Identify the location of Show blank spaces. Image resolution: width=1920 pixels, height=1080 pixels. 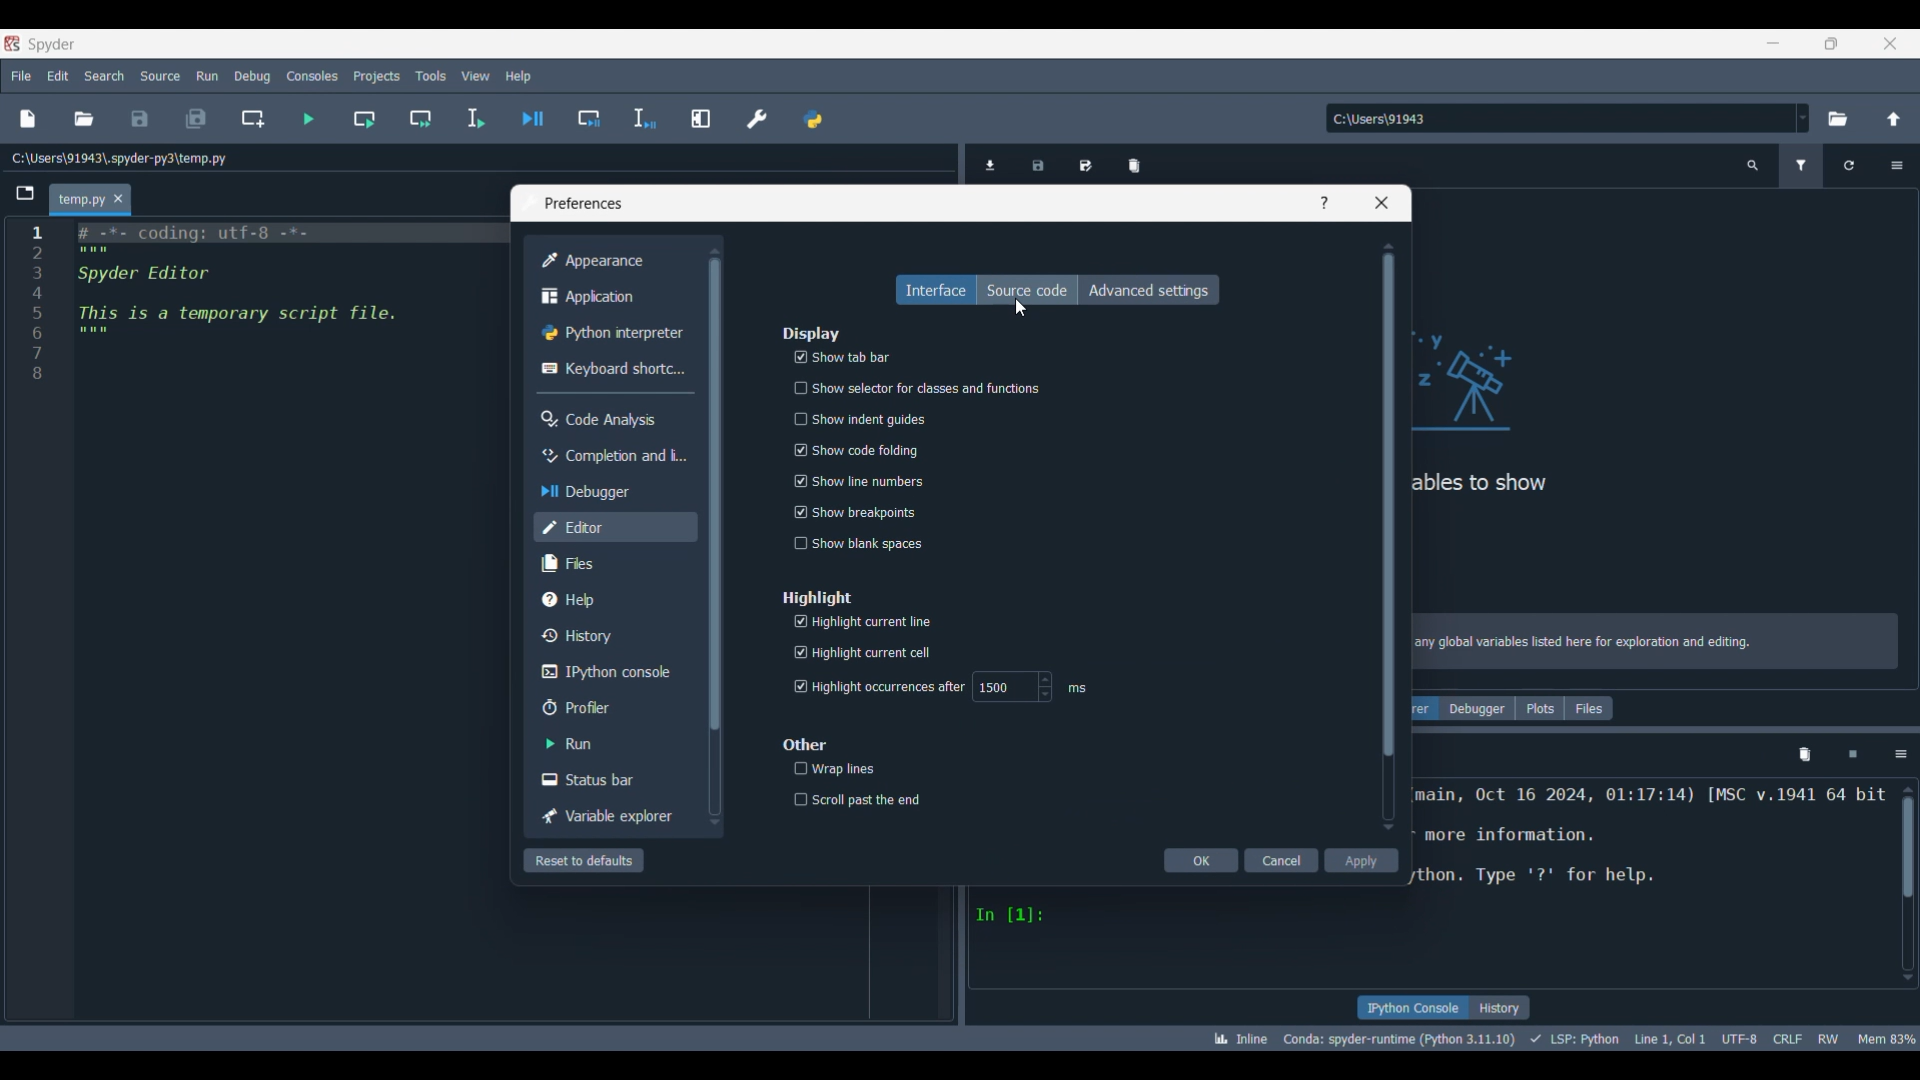
(860, 544).